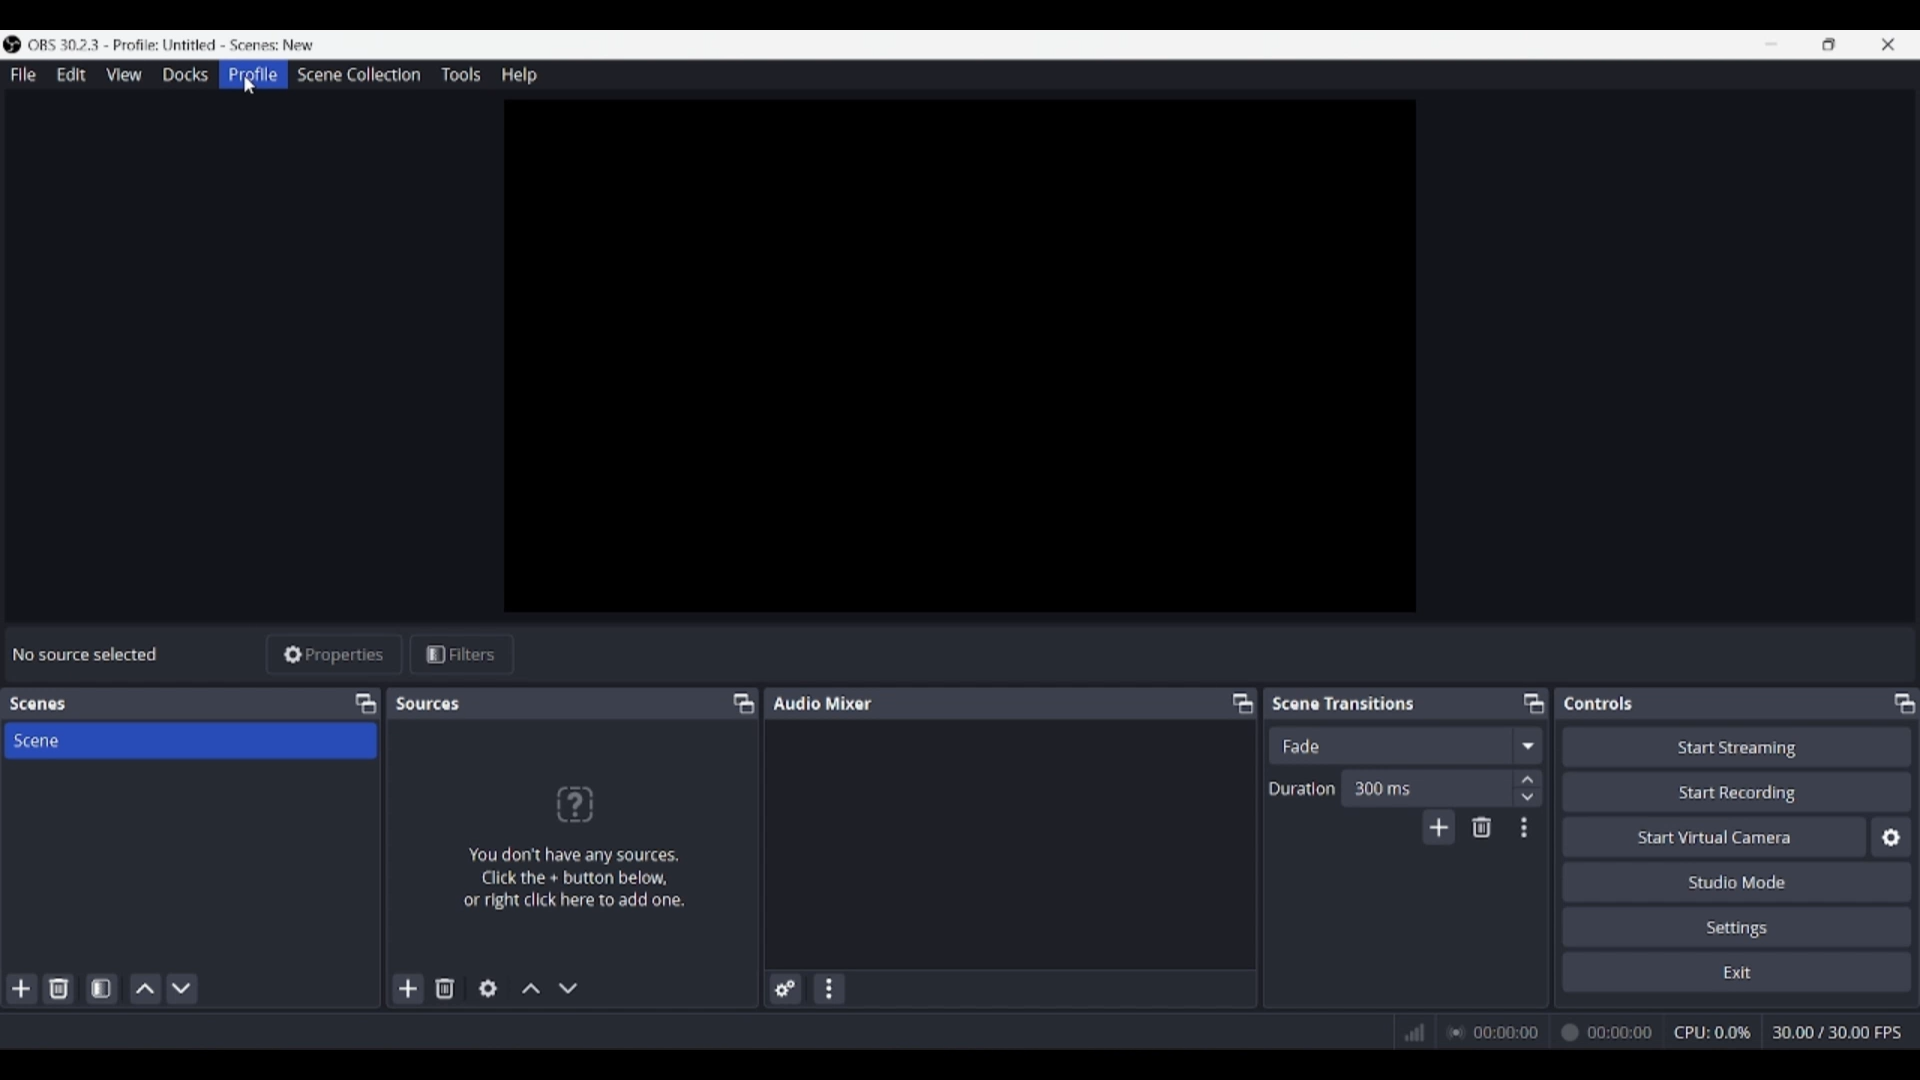 This screenshot has height=1080, width=1920. I want to click on Properties, so click(335, 655).